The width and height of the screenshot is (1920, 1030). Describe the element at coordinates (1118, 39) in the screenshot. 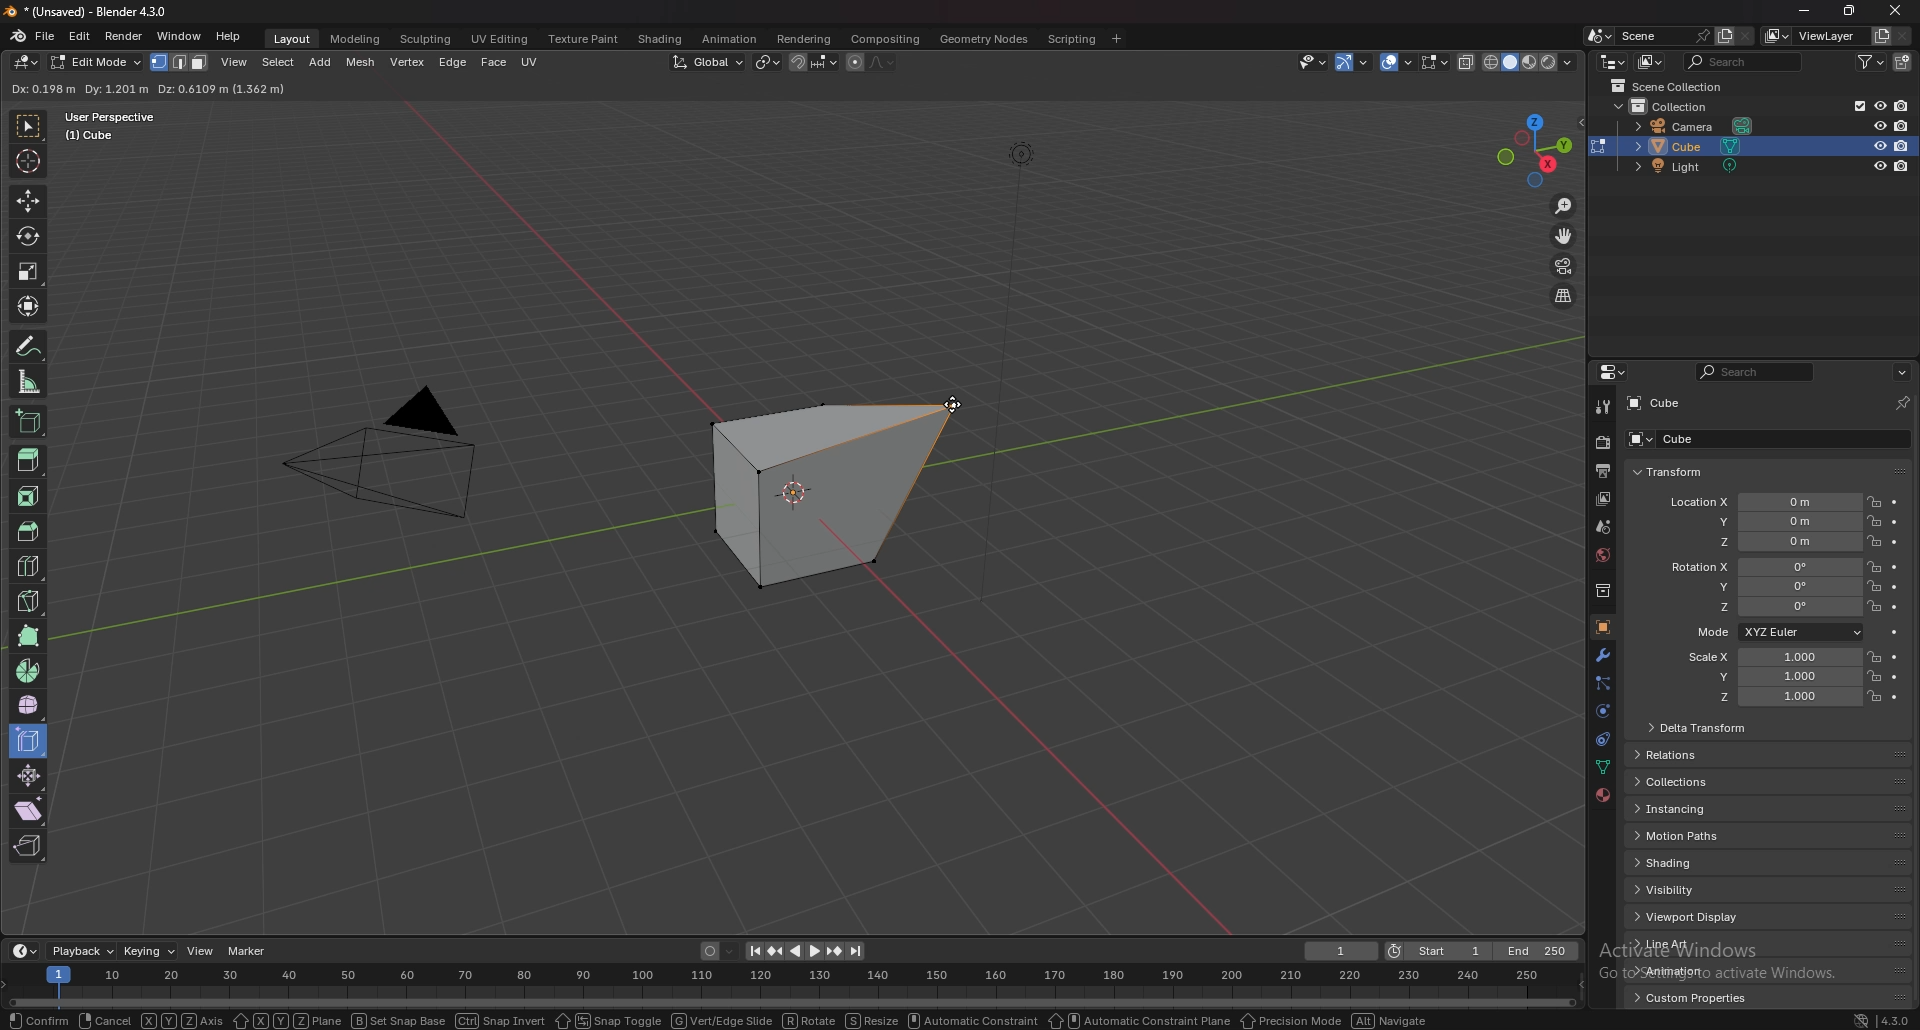

I see `add workspace` at that location.